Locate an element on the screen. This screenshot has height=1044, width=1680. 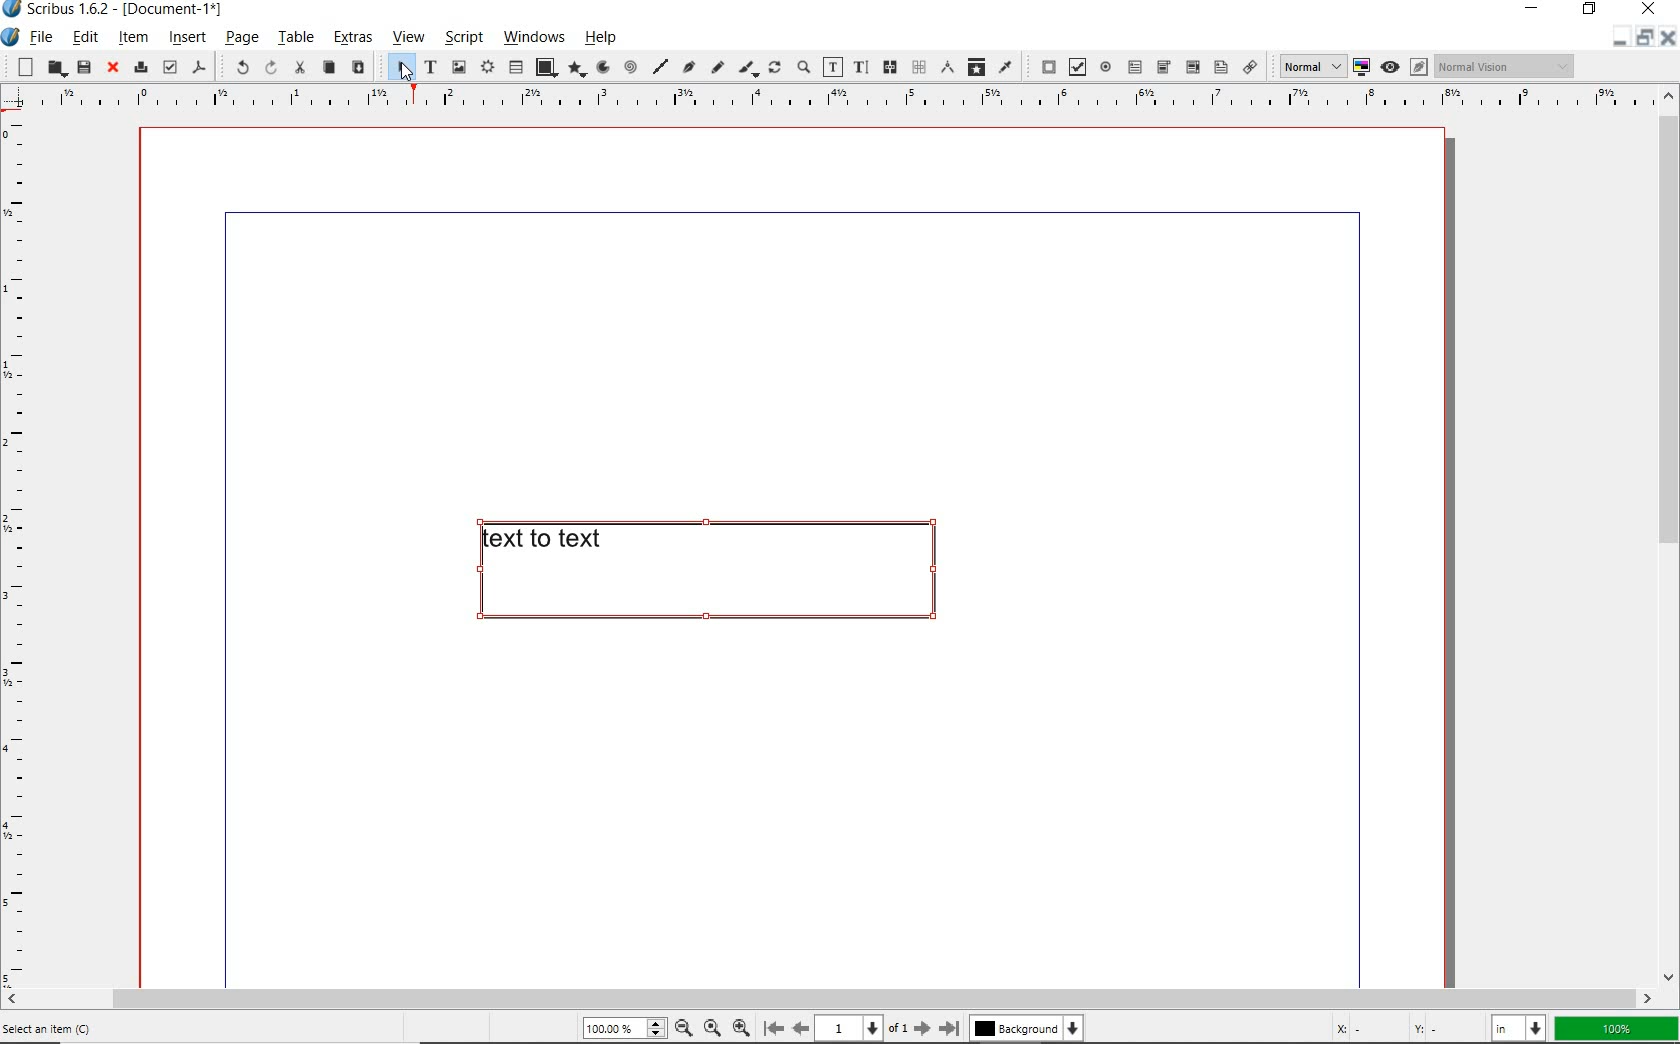
preflight verifier is located at coordinates (170, 68).